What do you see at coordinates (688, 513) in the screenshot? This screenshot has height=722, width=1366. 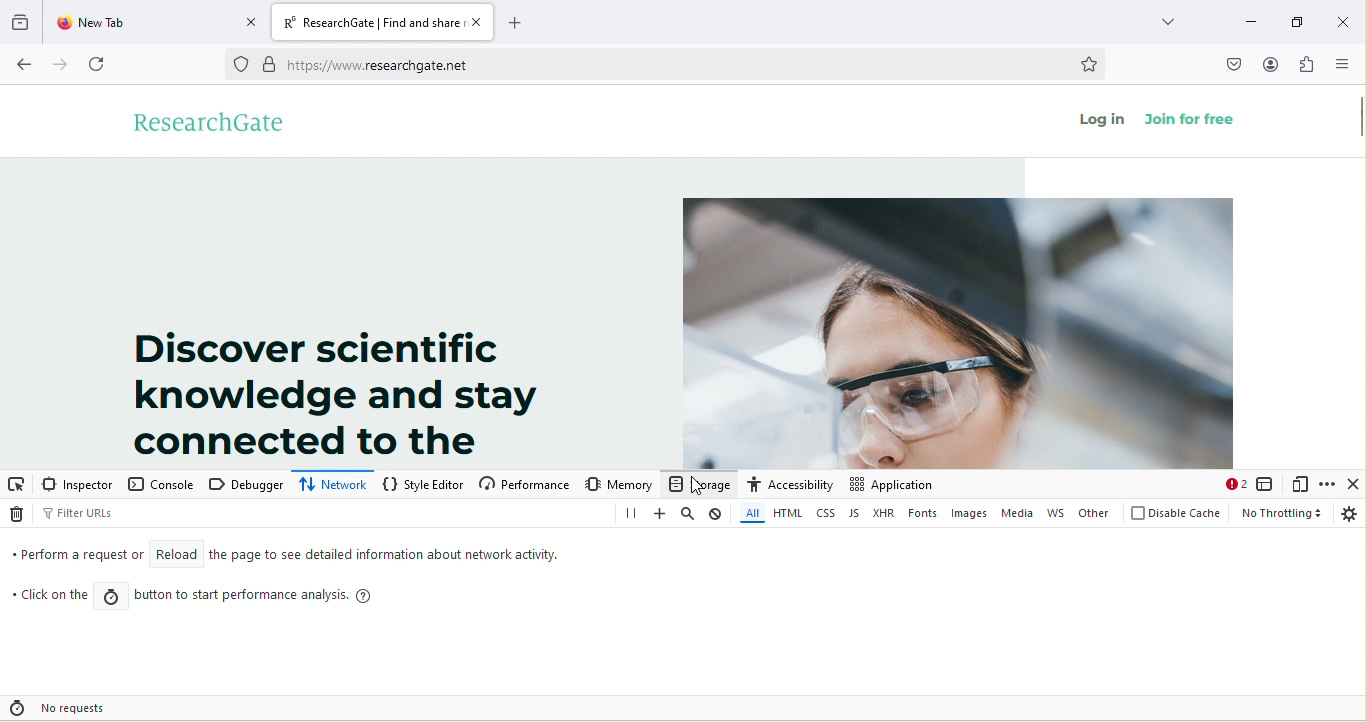 I see `search` at bounding box center [688, 513].